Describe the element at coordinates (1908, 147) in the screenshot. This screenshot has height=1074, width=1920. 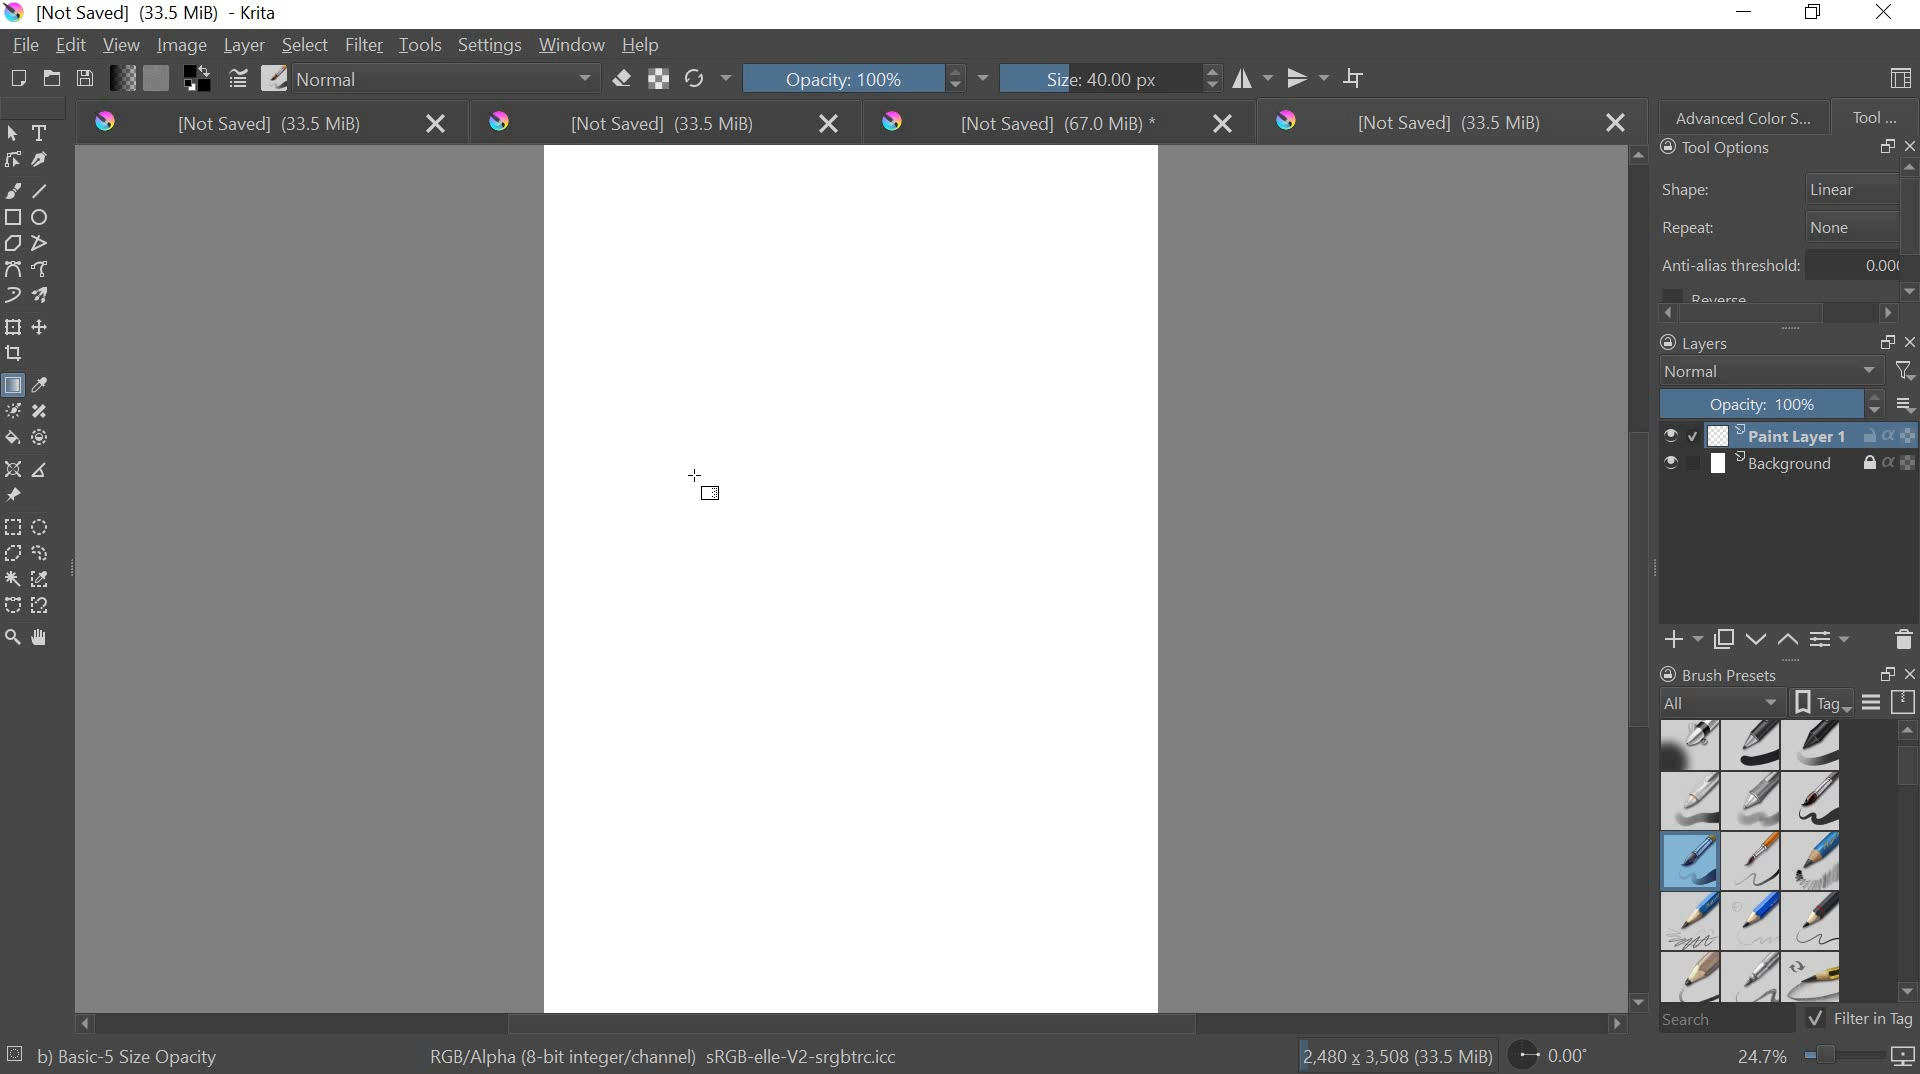
I see `CLOSE` at that location.